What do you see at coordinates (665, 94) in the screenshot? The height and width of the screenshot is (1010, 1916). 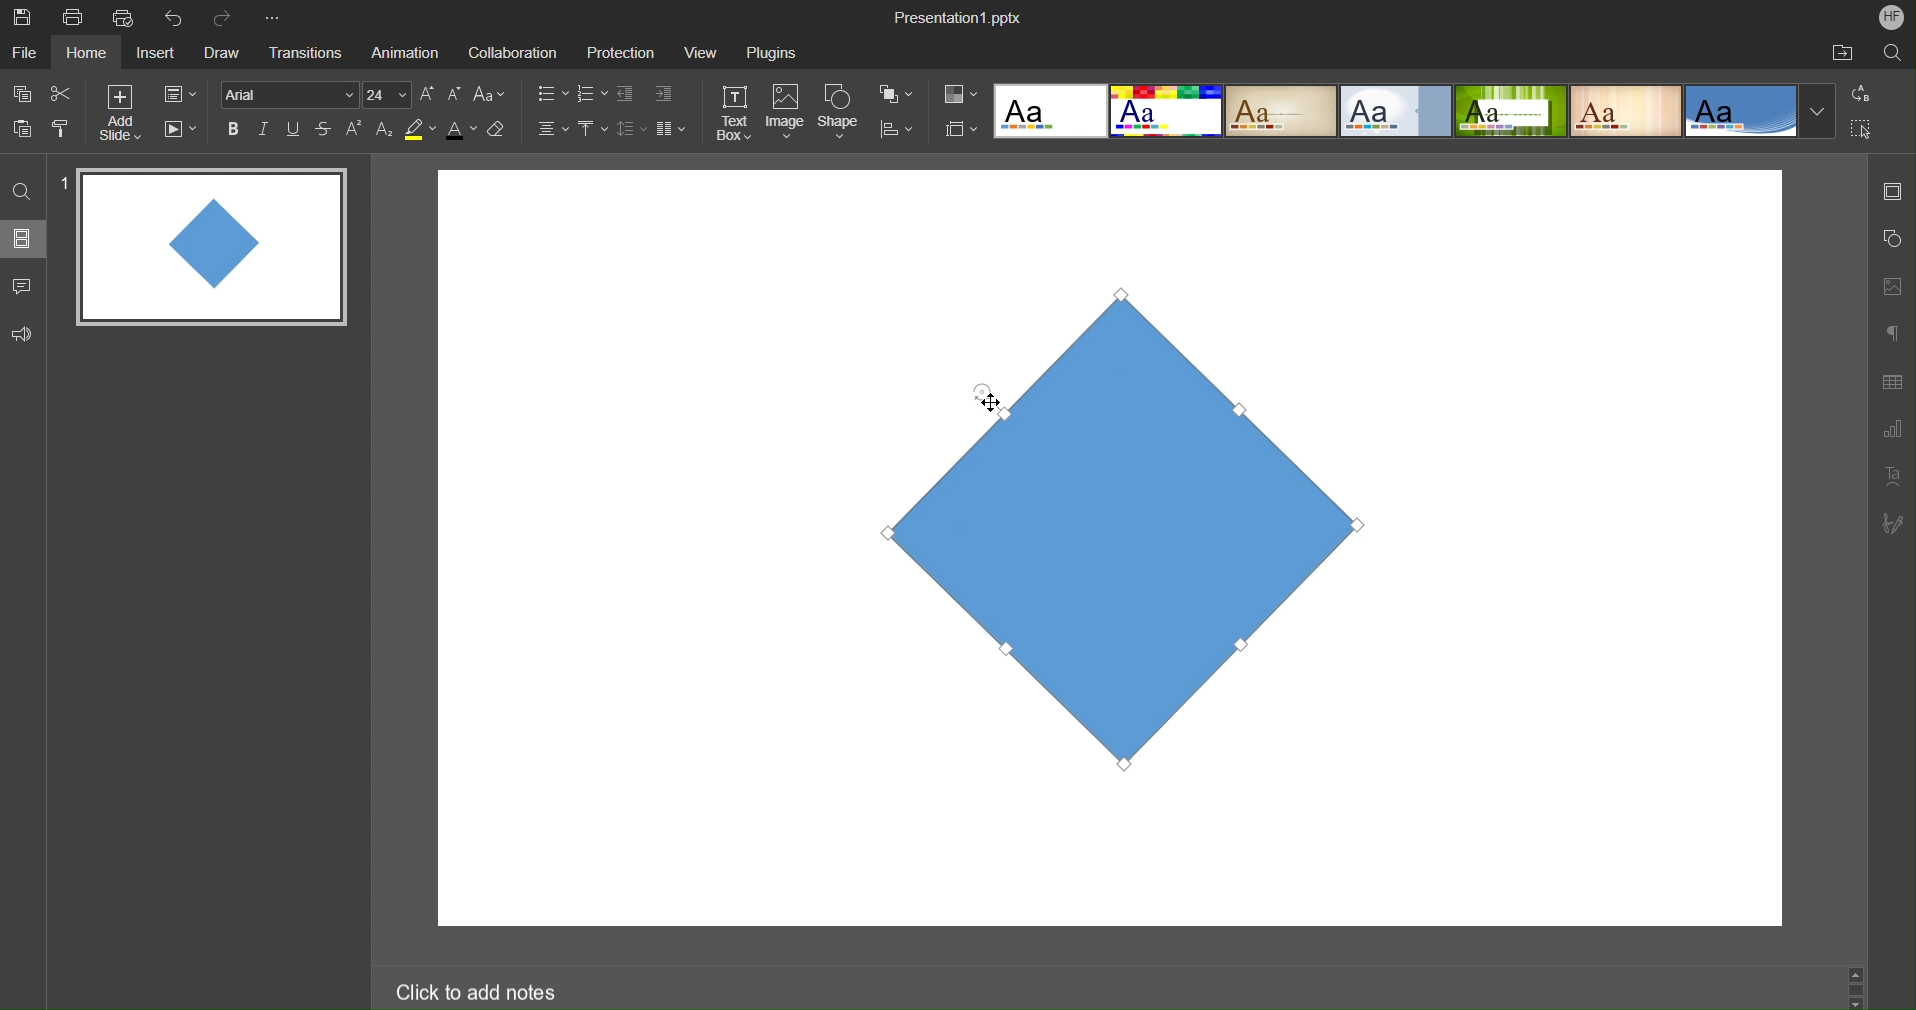 I see `Increase Indent` at bounding box center [665, 94].